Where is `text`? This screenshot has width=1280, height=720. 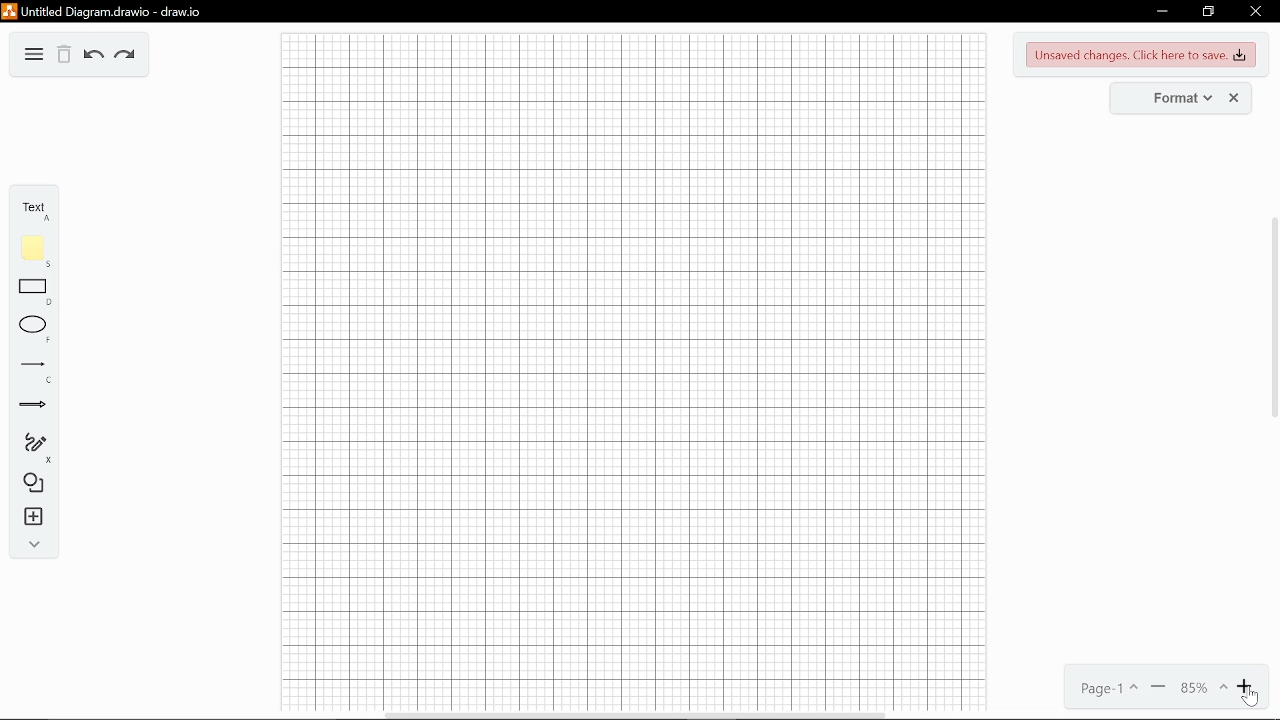 text is located at coordinates (30, 207).